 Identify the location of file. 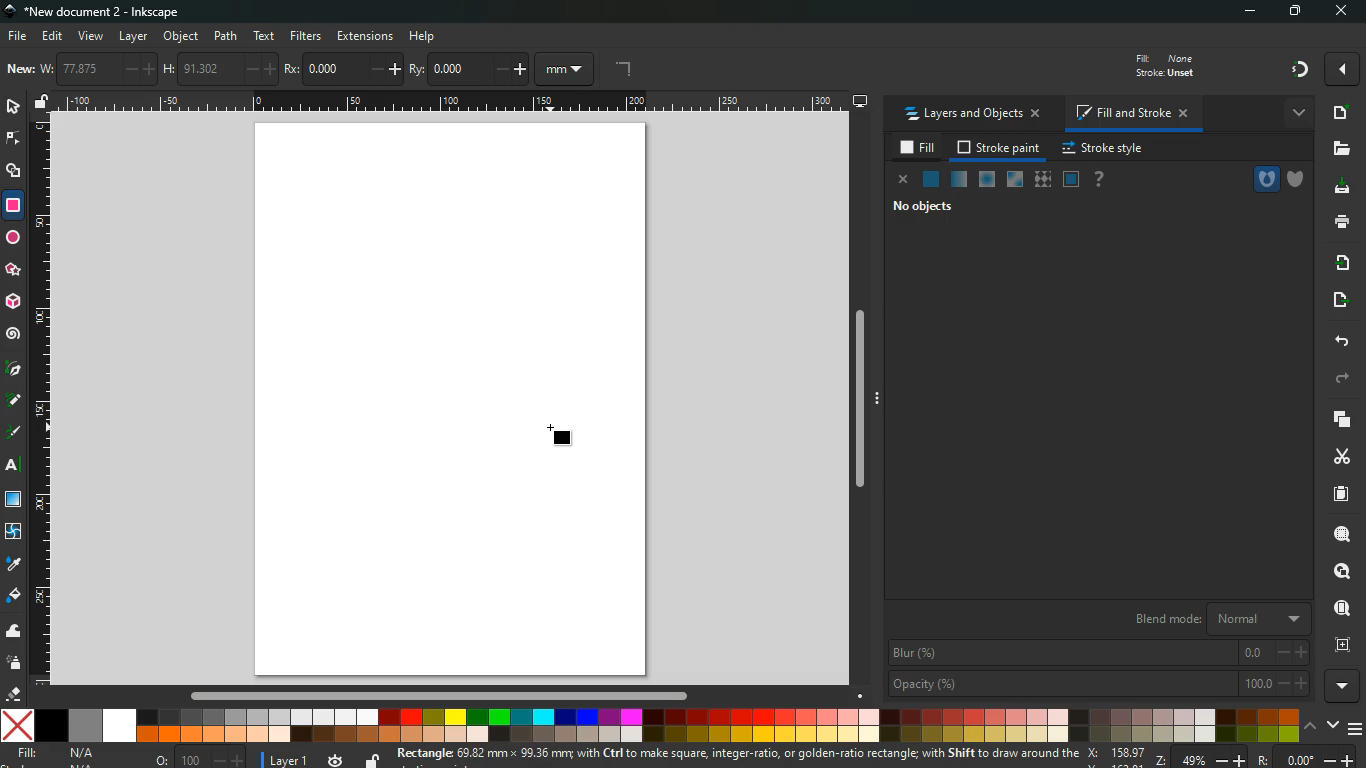
(18, 35).